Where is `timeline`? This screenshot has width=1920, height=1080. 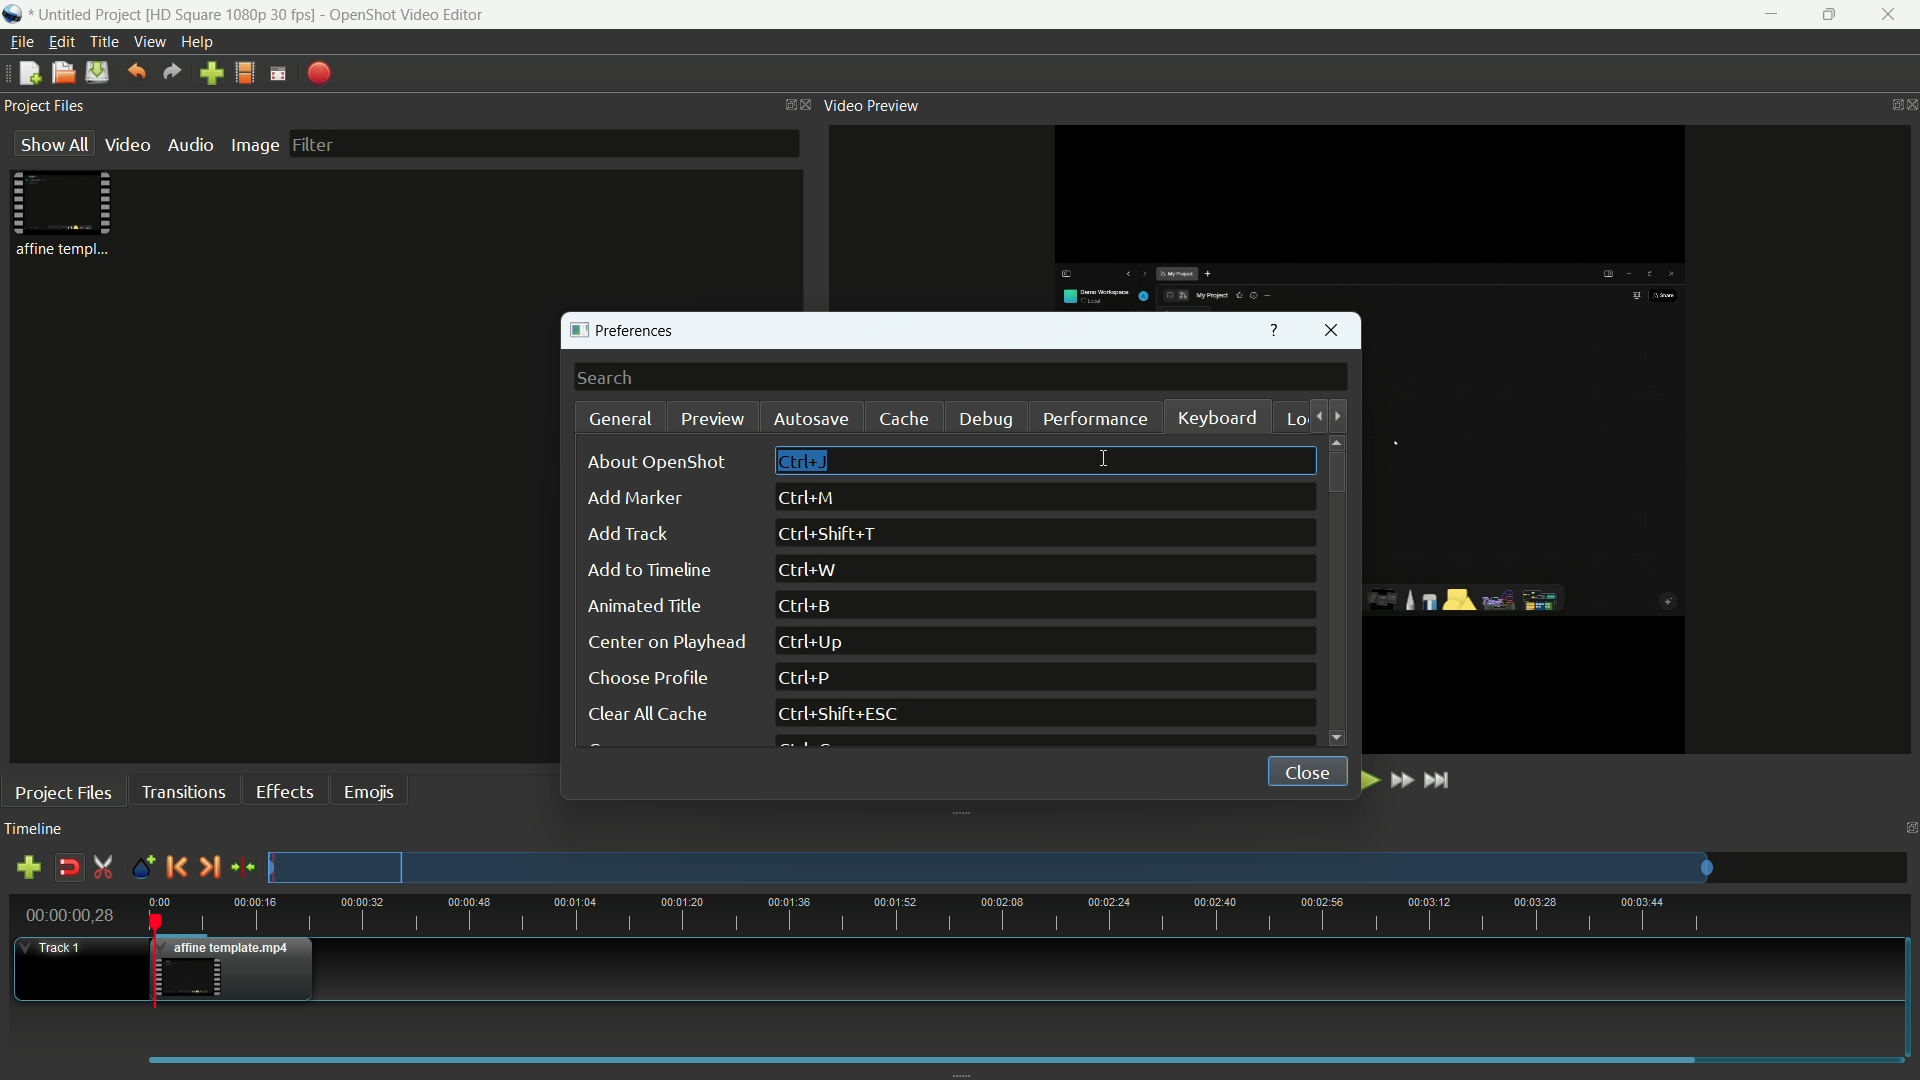
timeline is located at coordinates (34, 830).